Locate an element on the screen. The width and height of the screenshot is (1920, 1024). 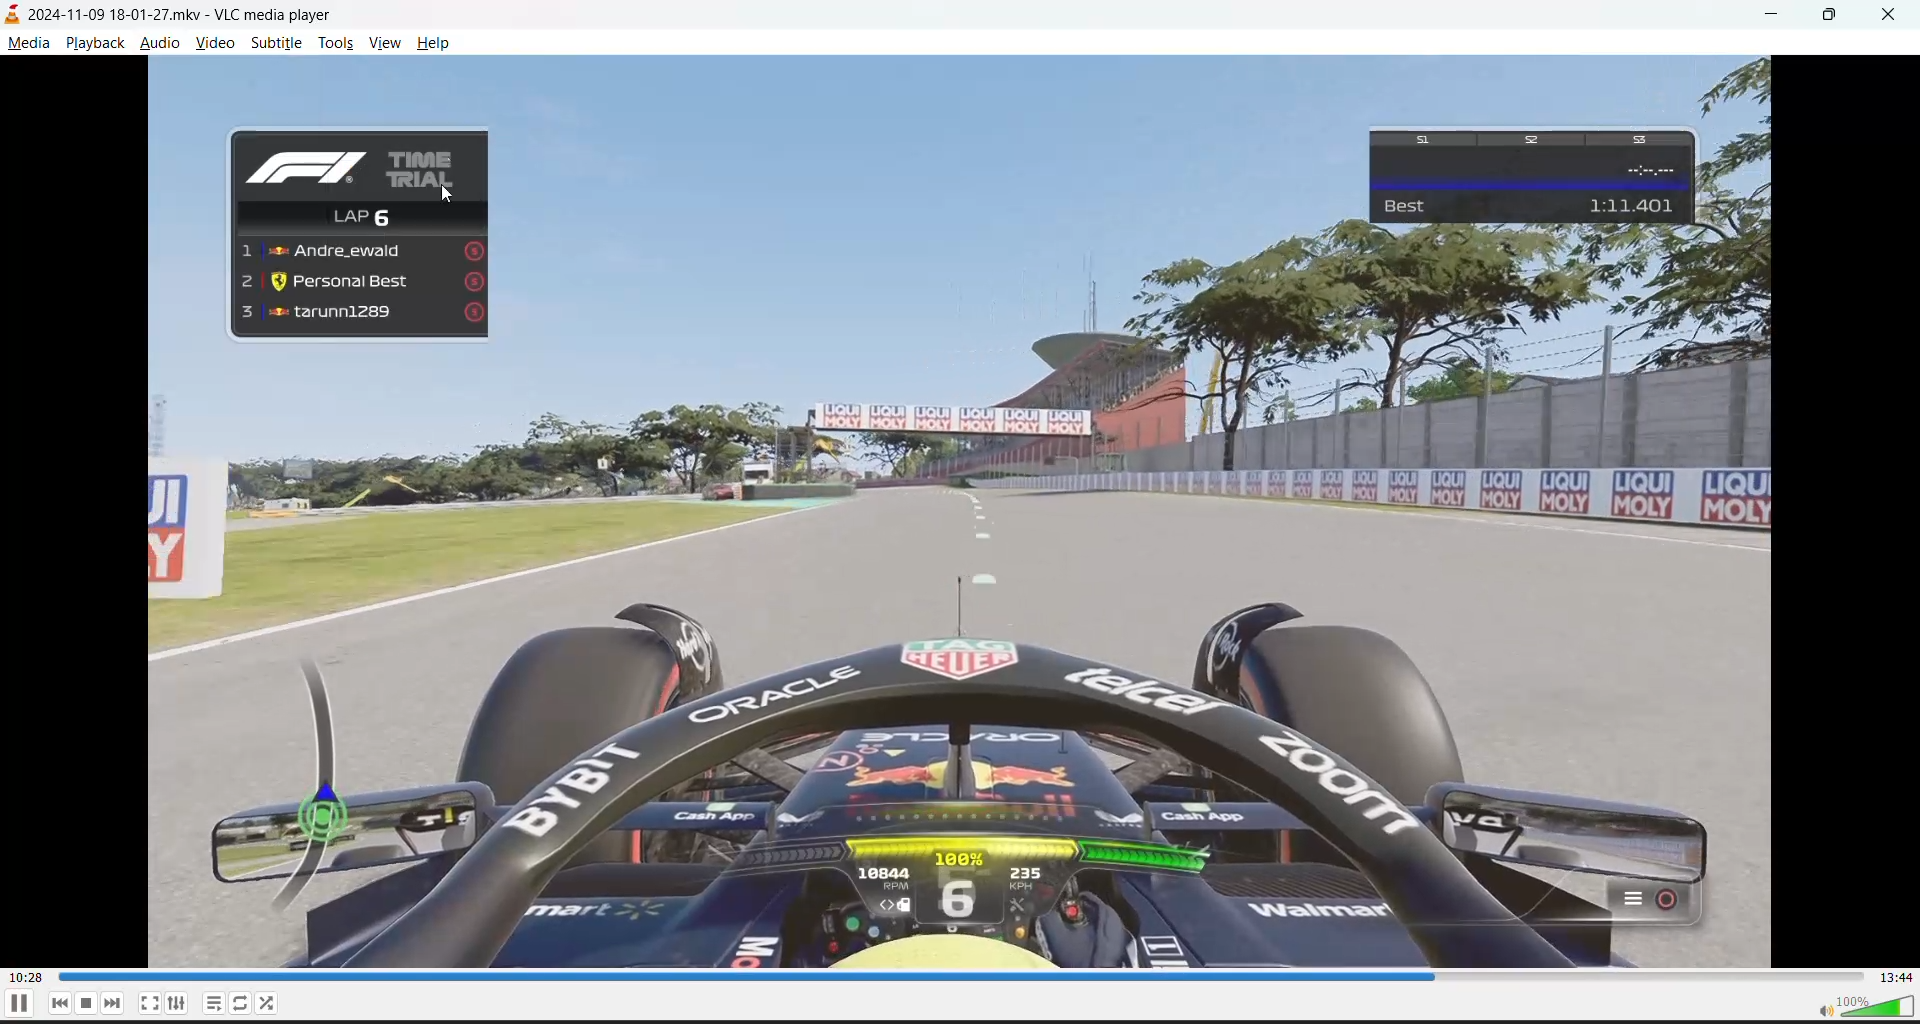
preview is located at coordinates (1535, 285).